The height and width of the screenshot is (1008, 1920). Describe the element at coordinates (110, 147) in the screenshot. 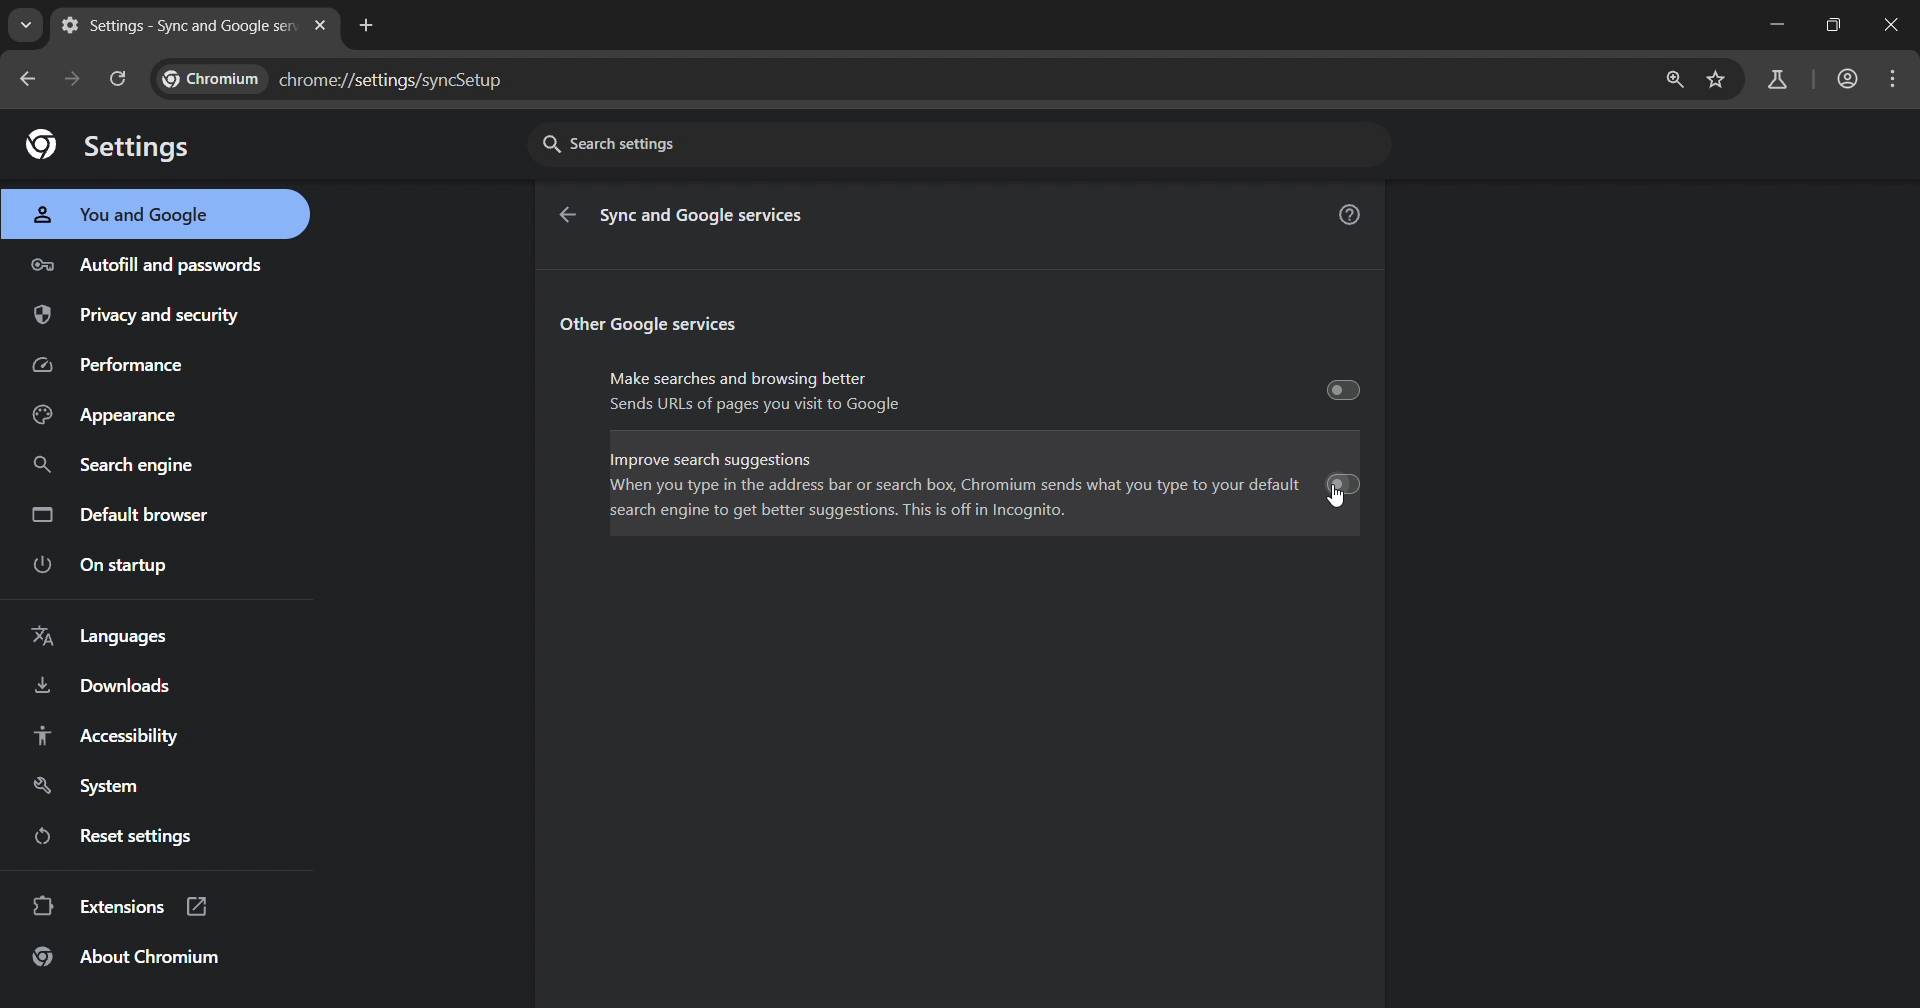

I see `settings` at that location.